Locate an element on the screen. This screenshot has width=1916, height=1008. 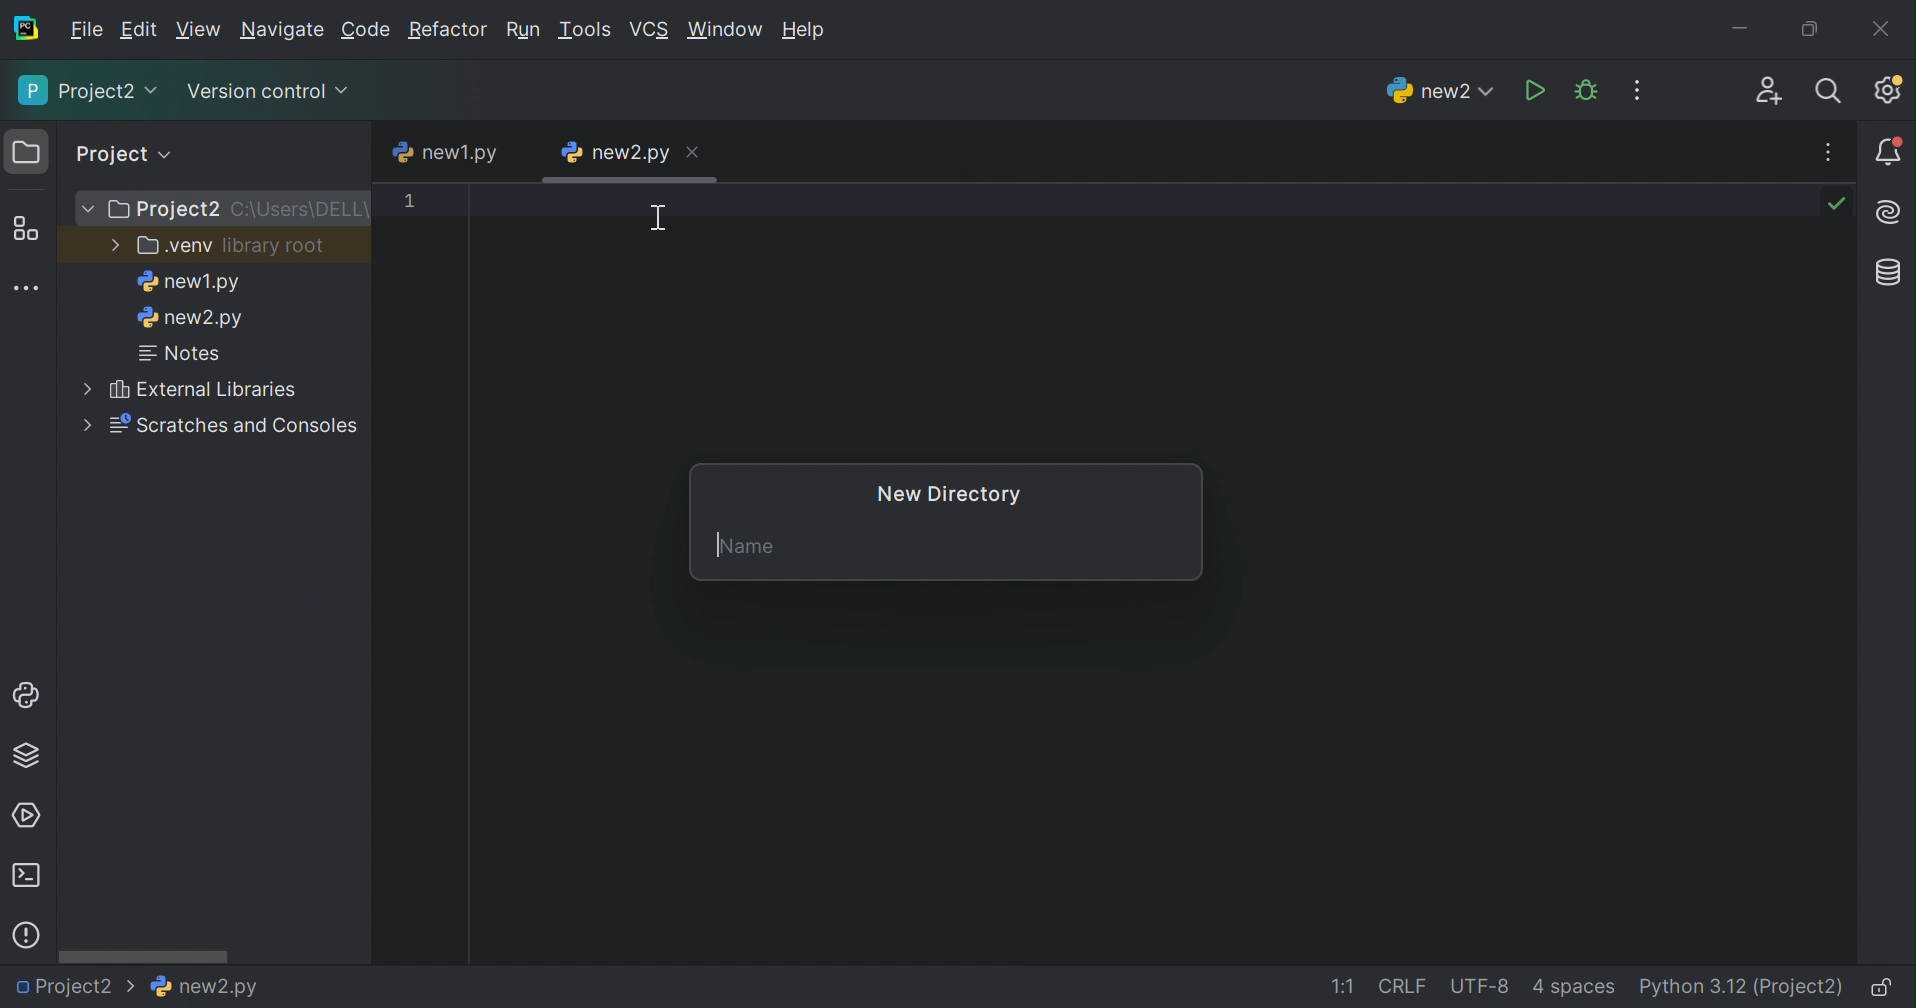
Edit is located at coordinates (139, 30).